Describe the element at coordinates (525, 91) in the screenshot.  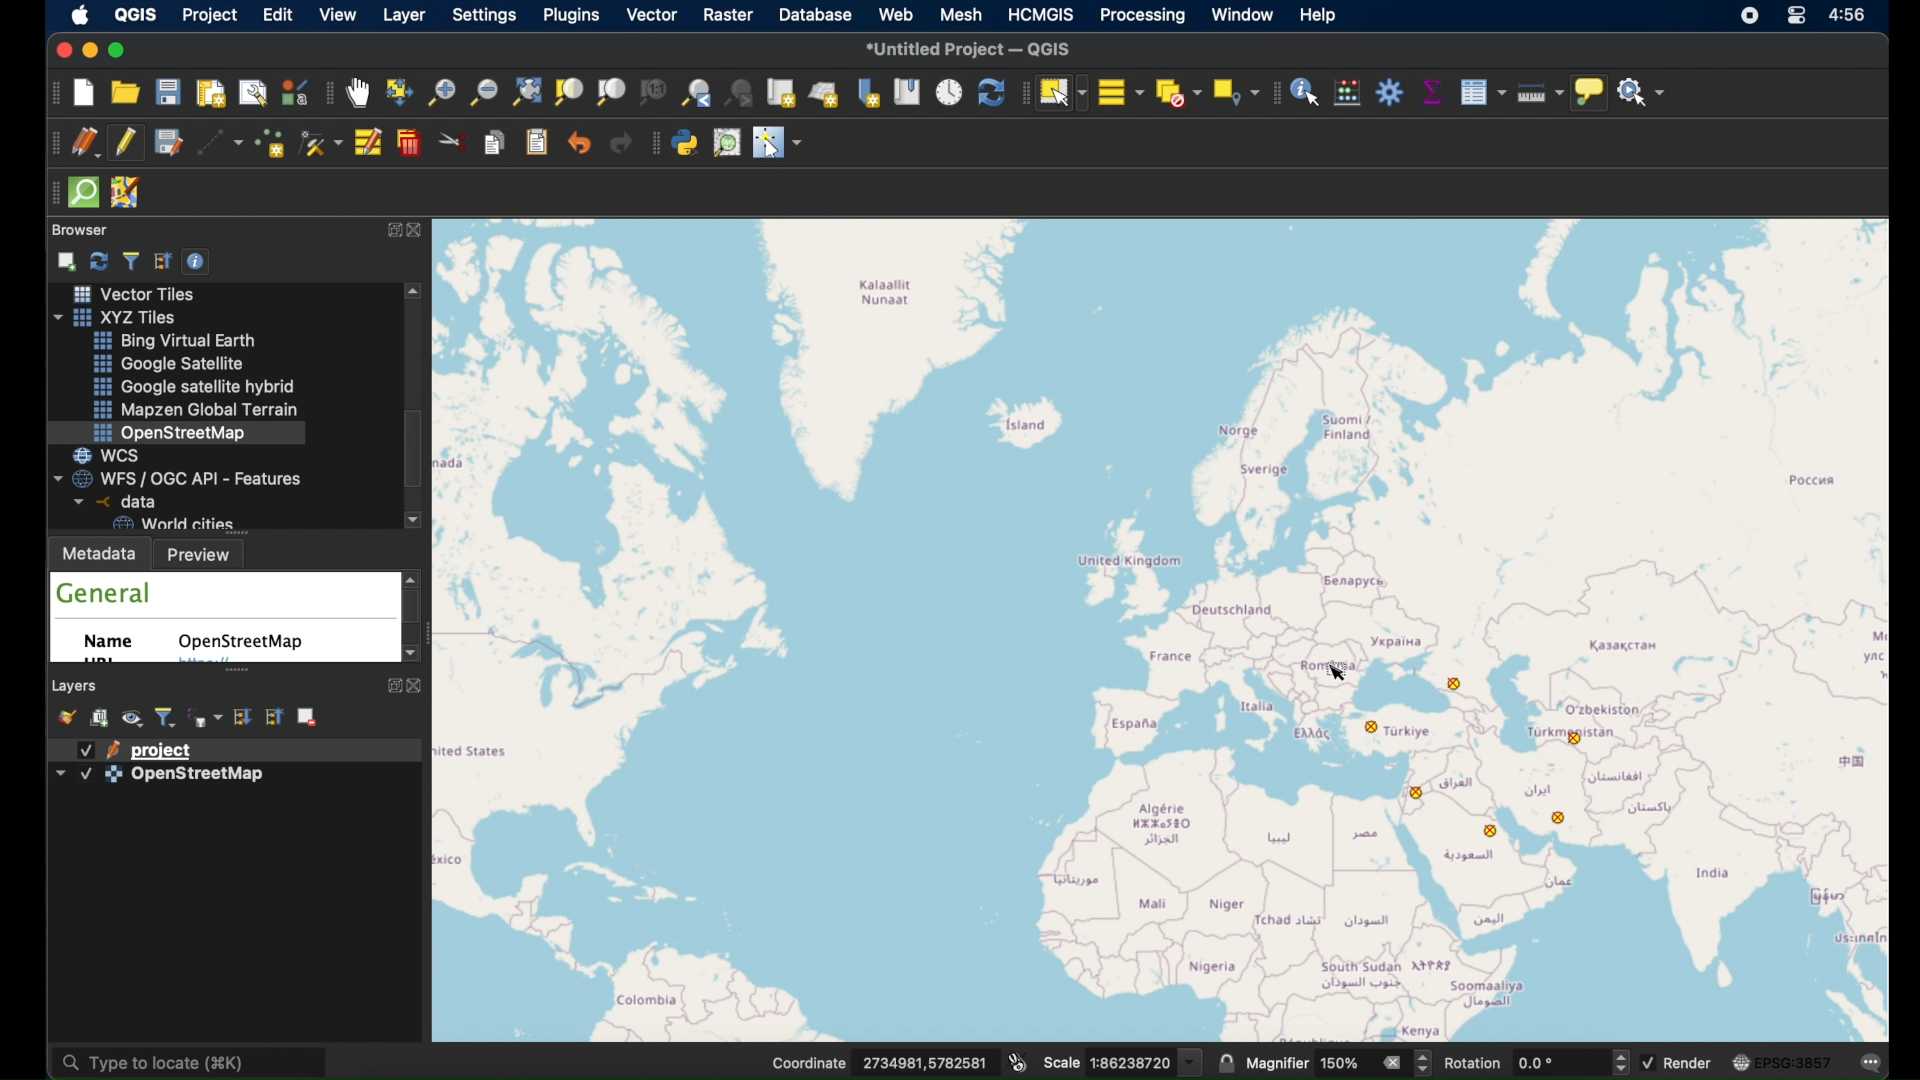
I see `zoom full` at that location.